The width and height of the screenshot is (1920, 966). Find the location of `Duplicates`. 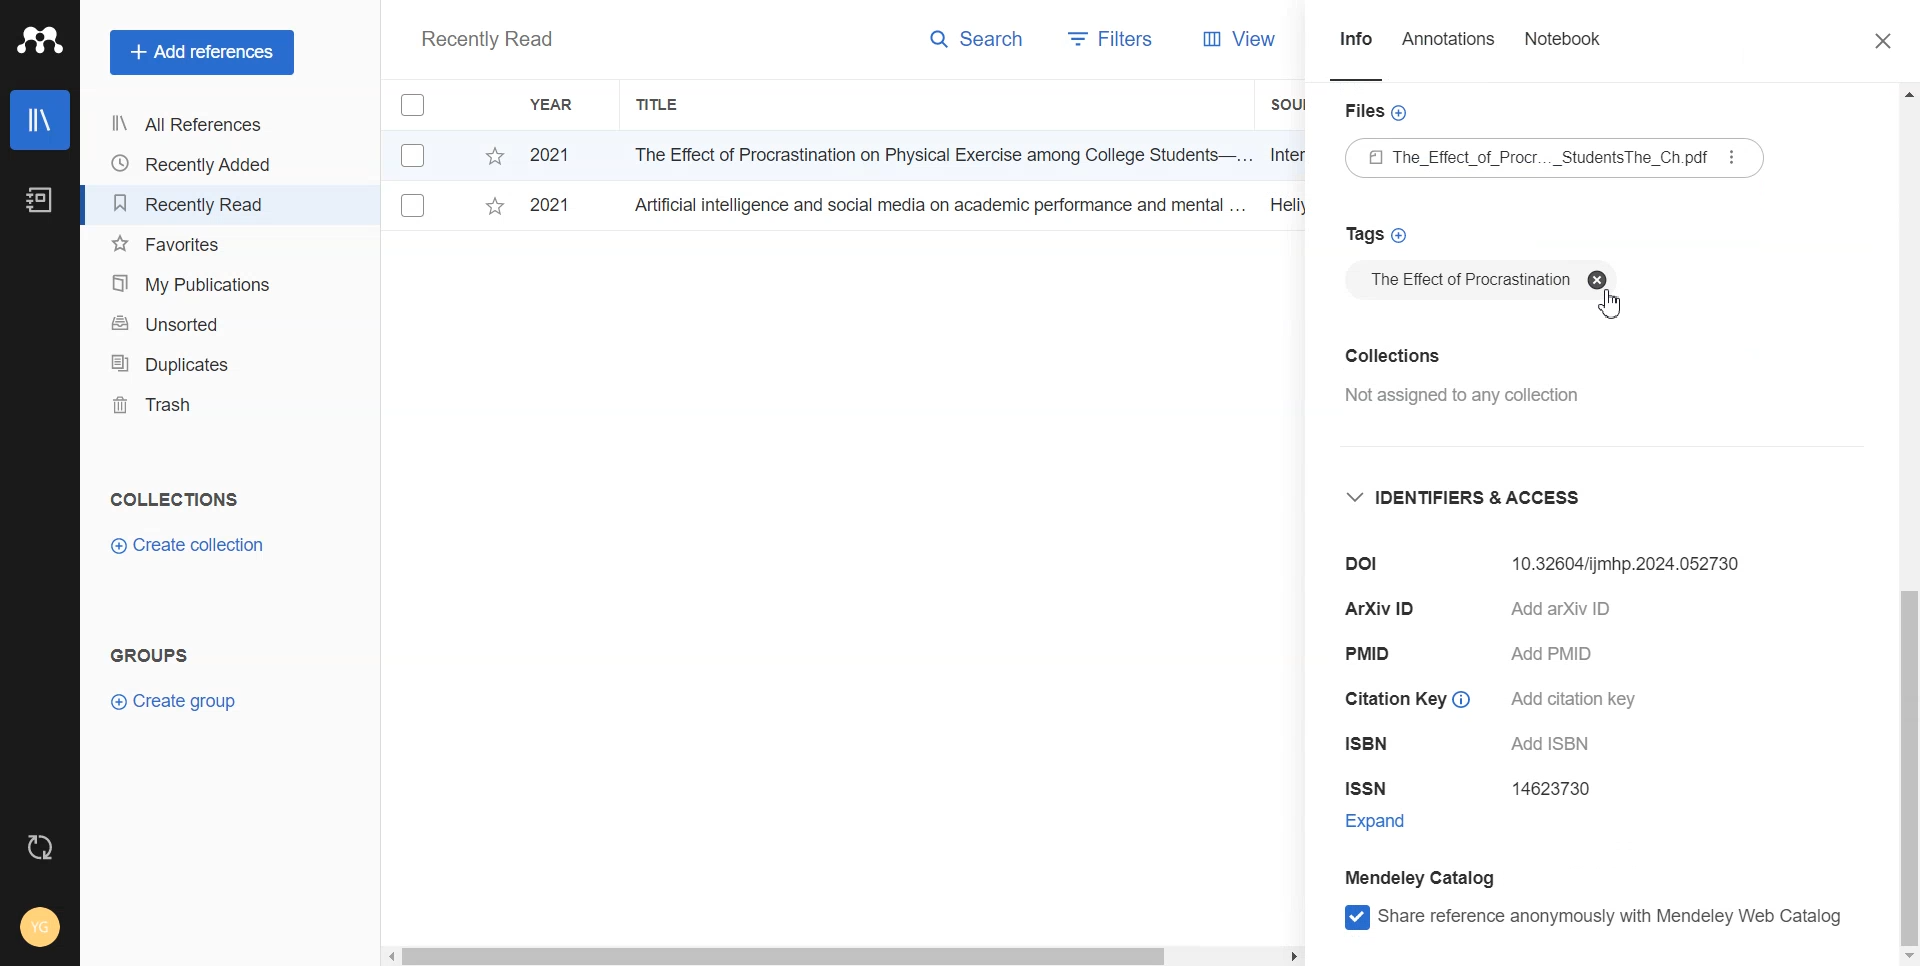

Duplicates is located at coordinates (196, 363).